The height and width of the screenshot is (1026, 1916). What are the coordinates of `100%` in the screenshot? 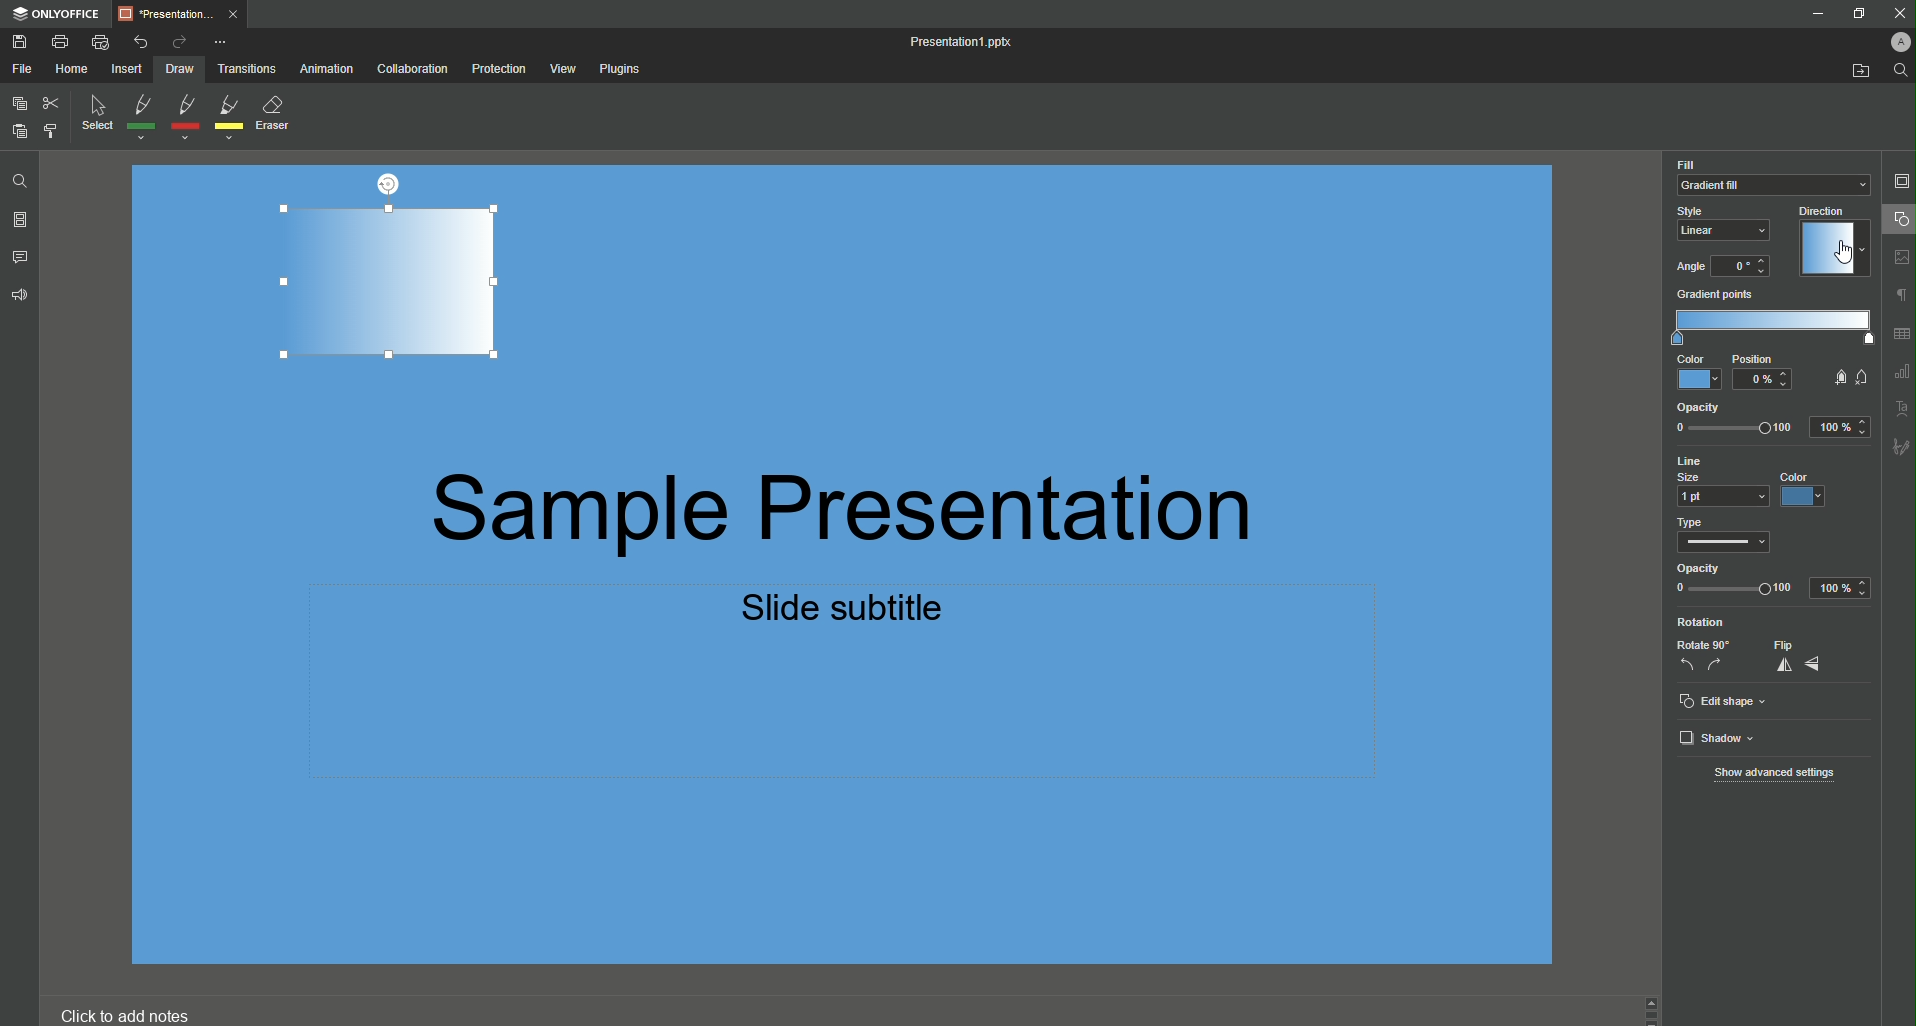 It's located at (1845, 588).